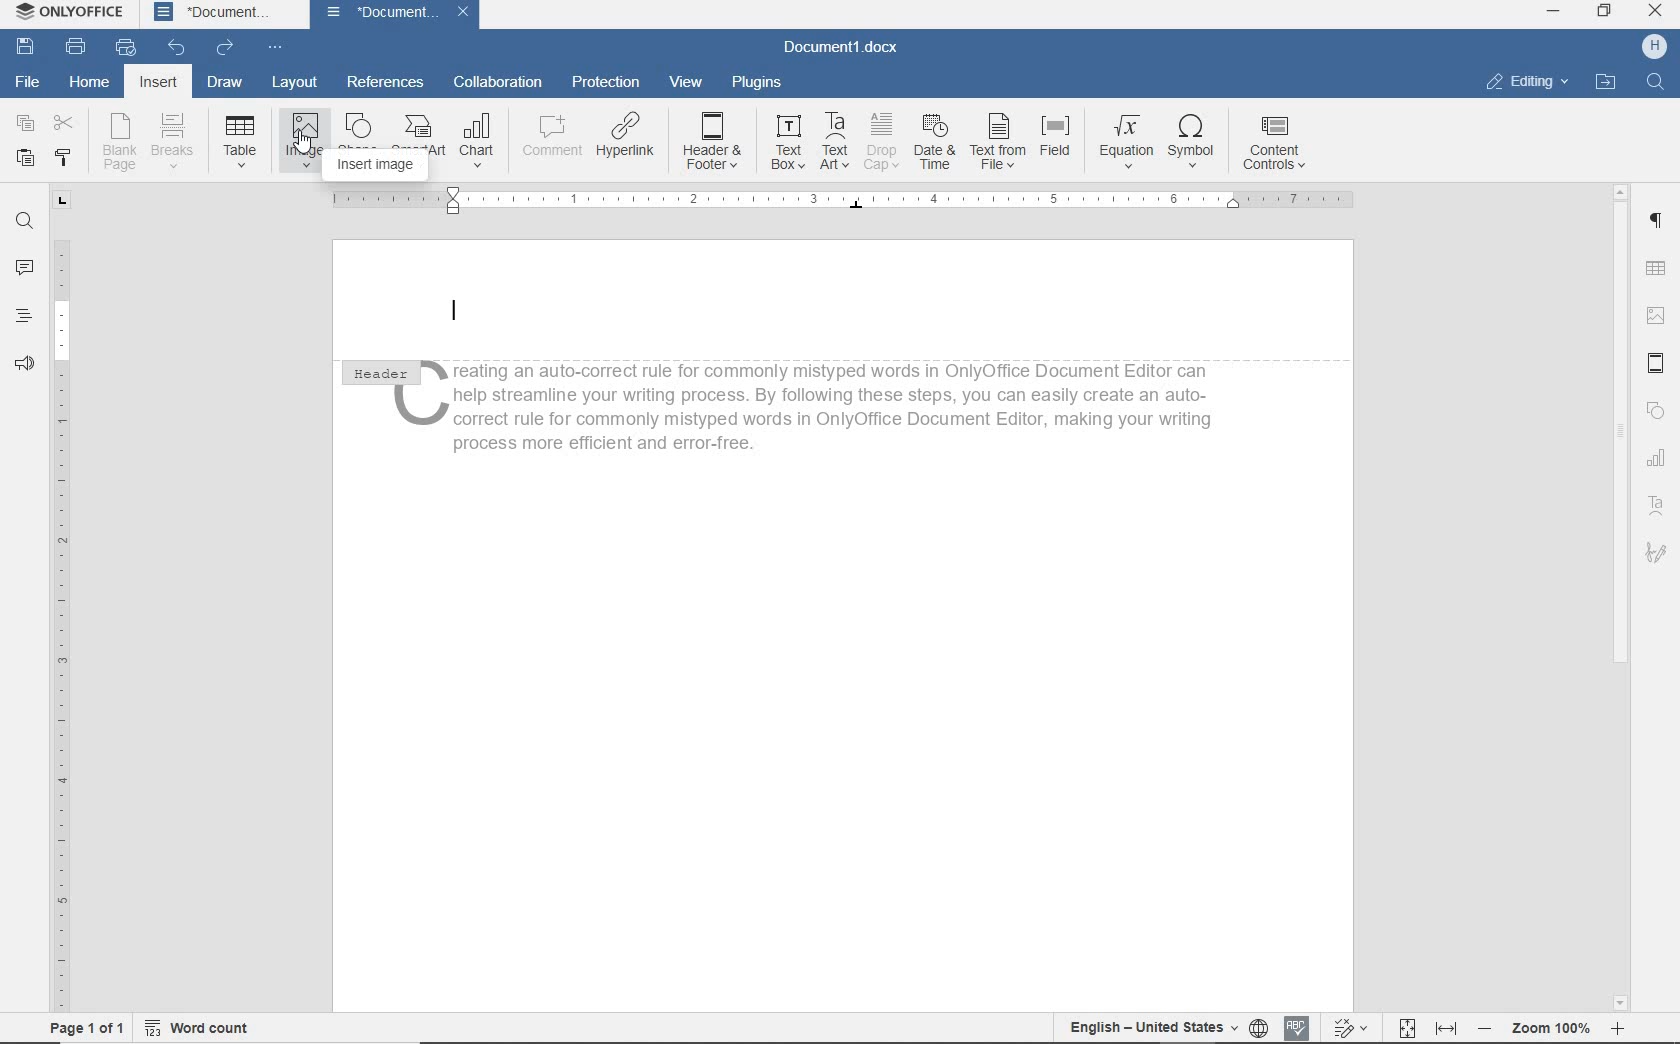 This screenshot has height=1044, width=1680. Describe the element at coordinates (389, 84) in the screenshot. I see `REFERENCES` at that location.